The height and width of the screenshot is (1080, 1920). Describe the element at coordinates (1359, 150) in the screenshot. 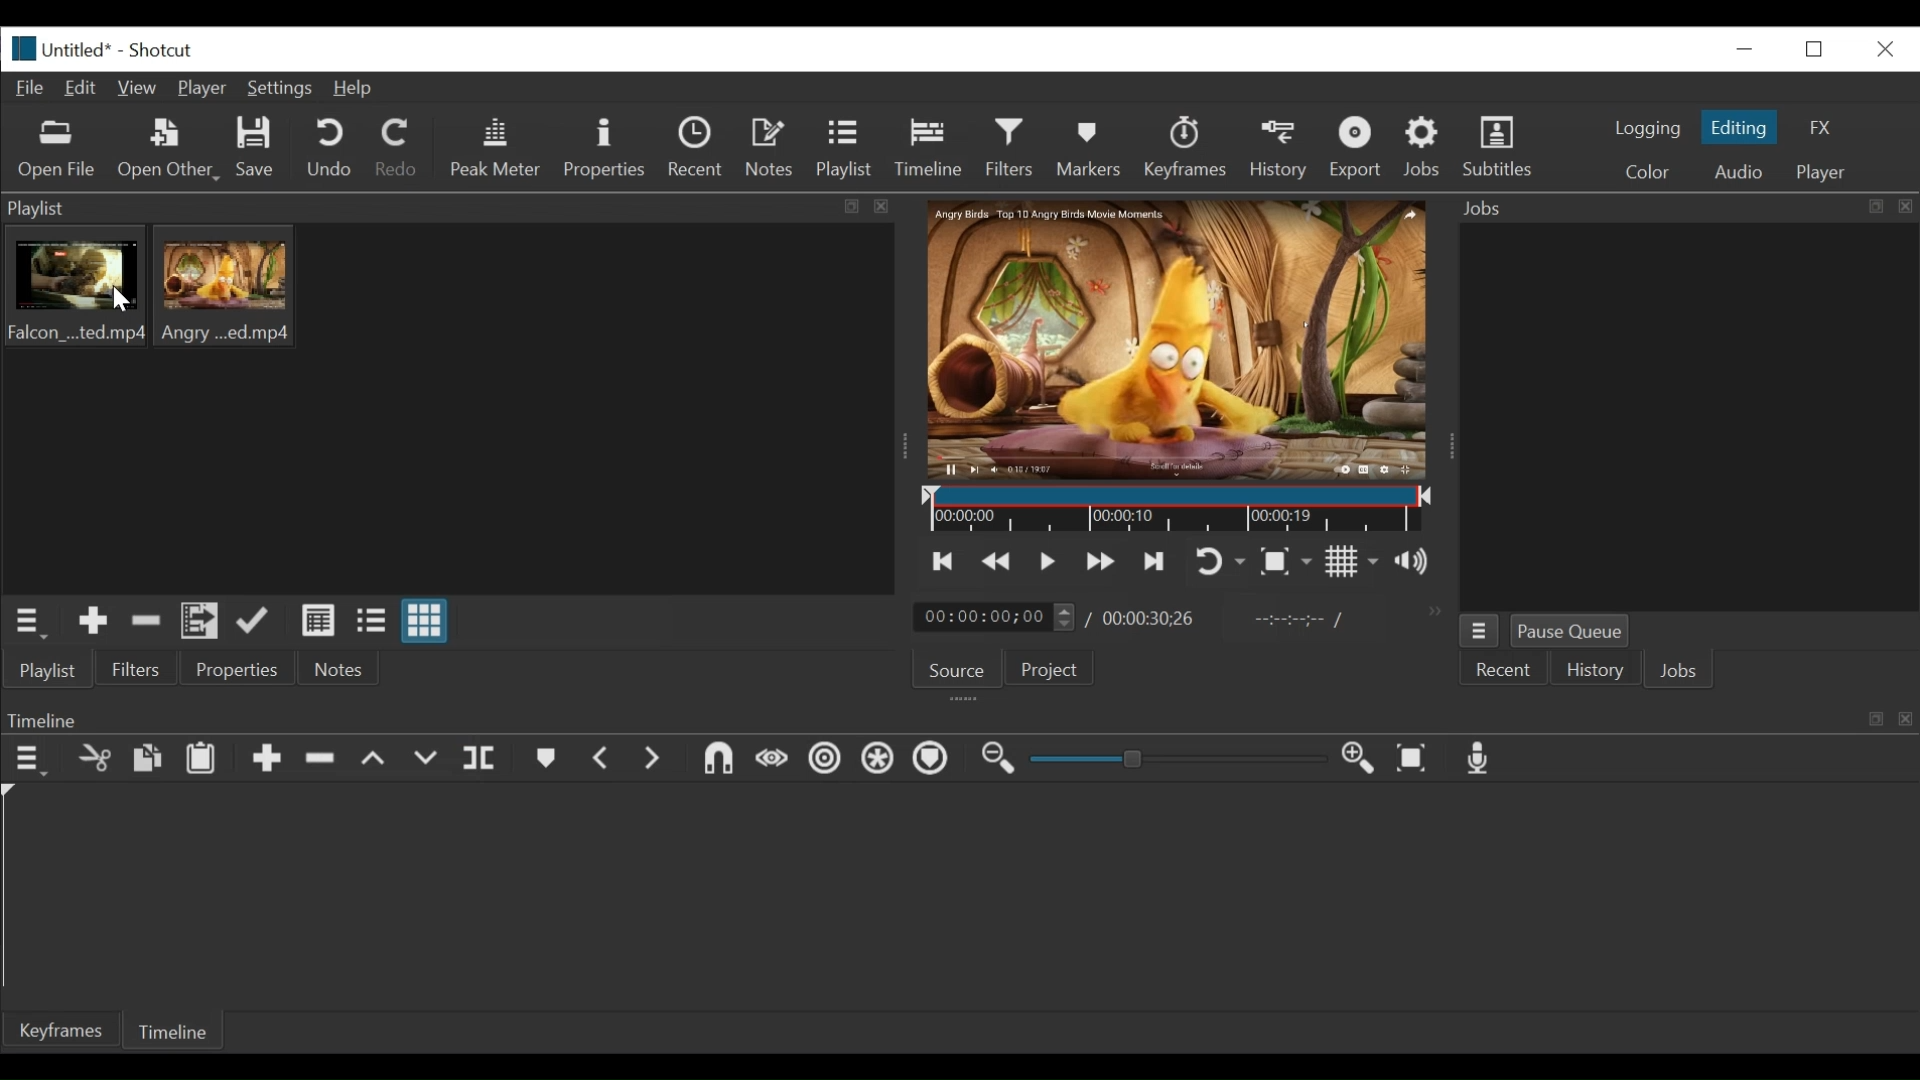

I see `Export` at that location.